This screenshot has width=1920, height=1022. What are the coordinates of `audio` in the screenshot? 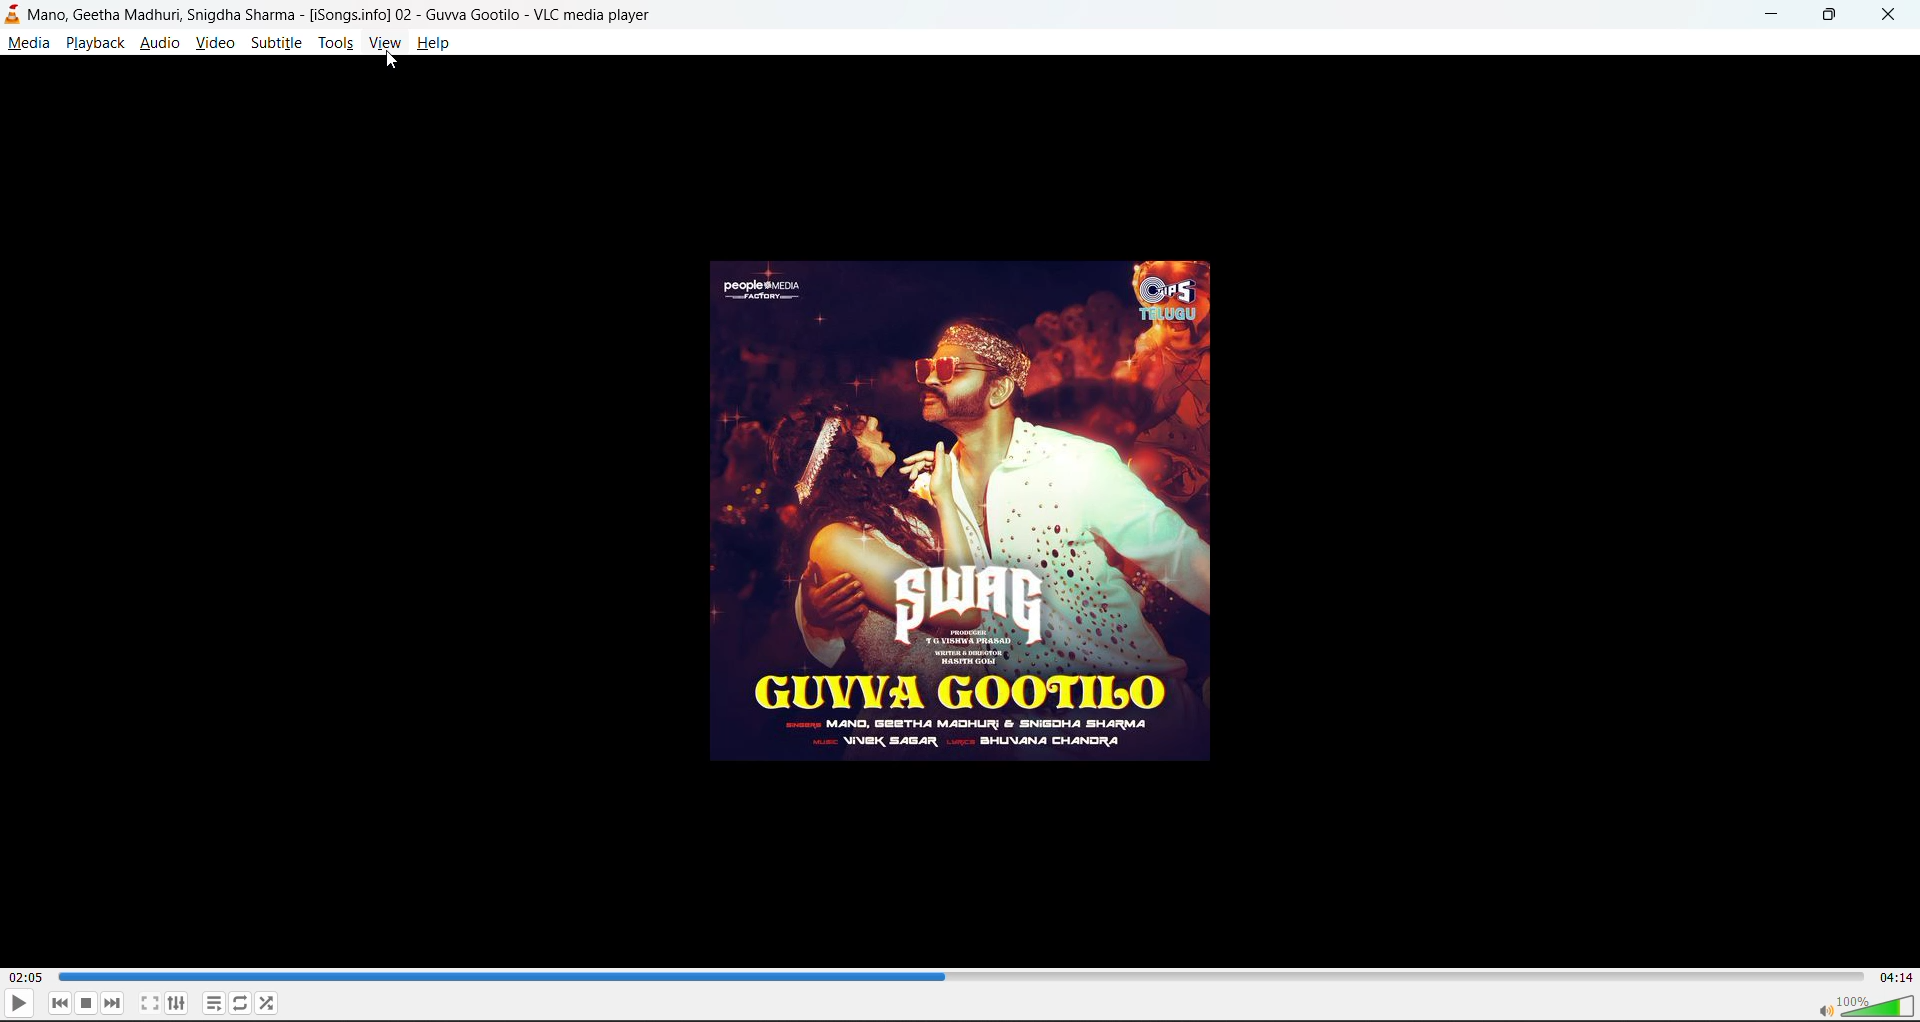 It's located at (159, 42).